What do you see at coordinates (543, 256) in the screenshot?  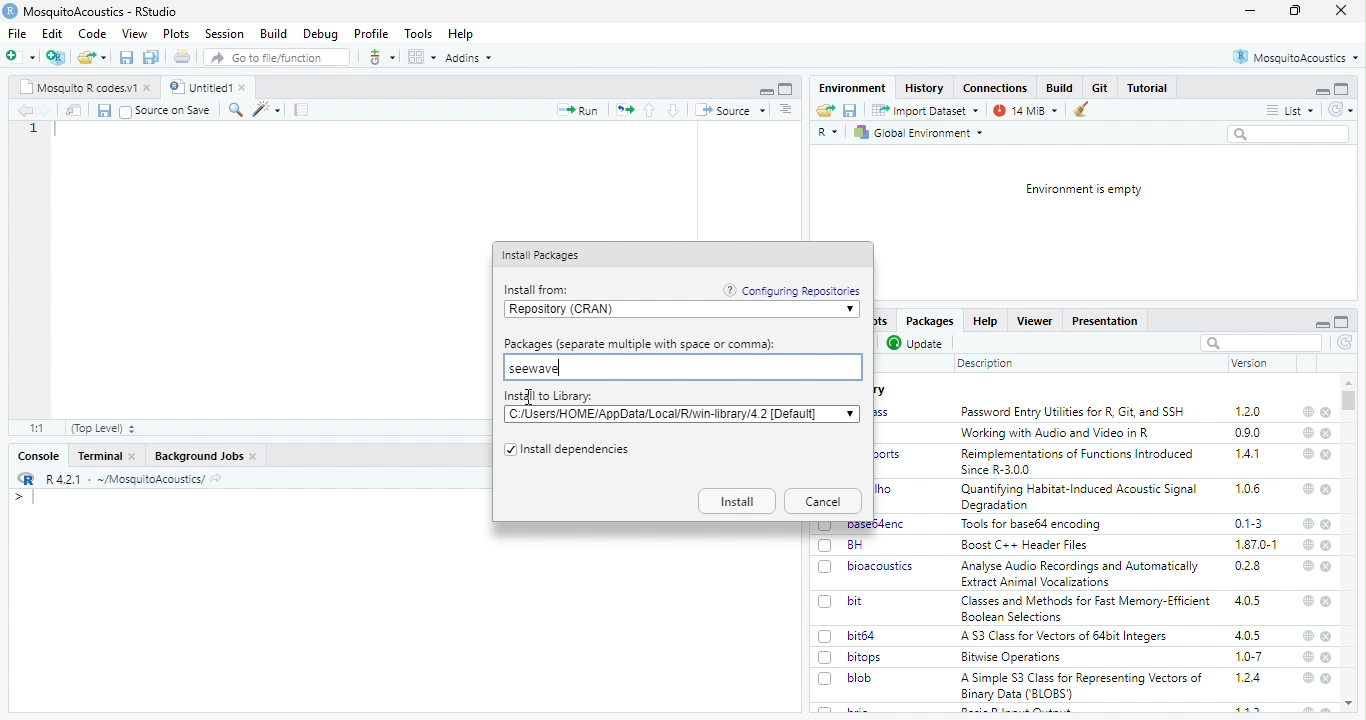 I see `Install Packages` at bounding box center [543, 256].